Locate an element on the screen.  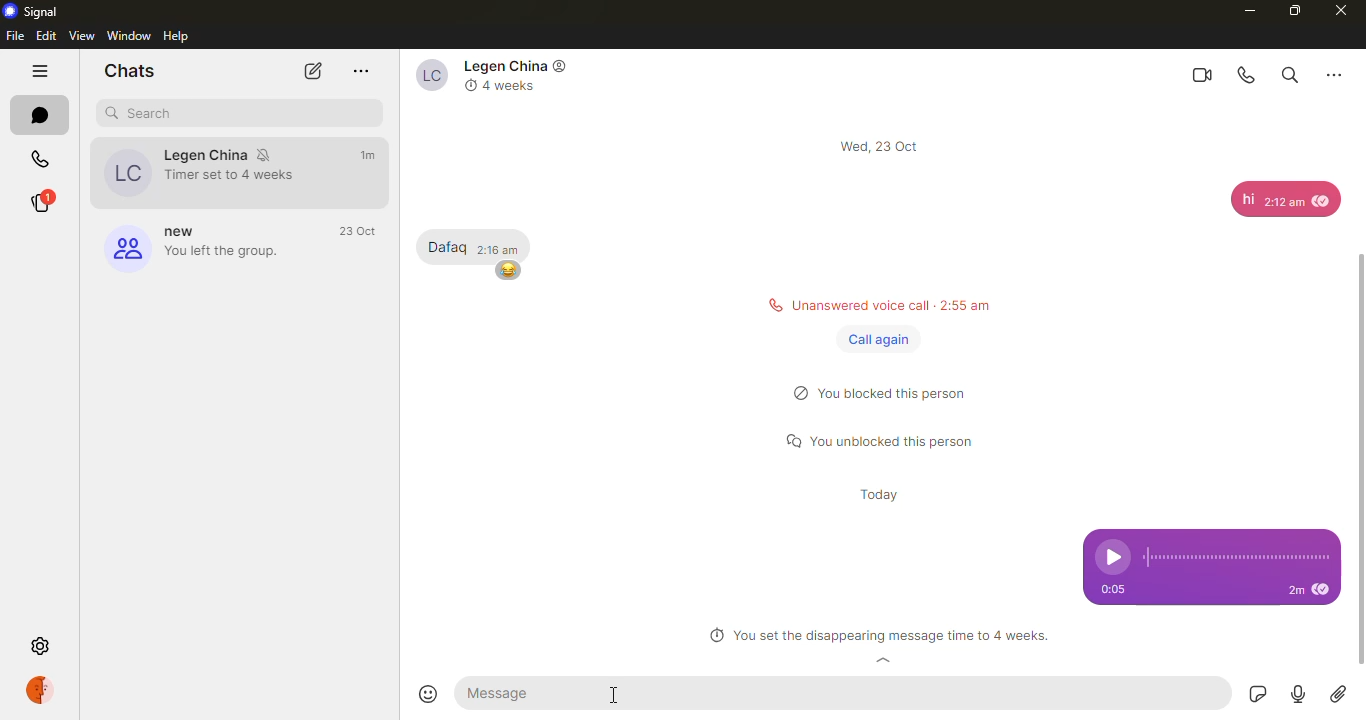
Legen China LC  Timer set to 4 weeks is located at coordinates (194, 172).